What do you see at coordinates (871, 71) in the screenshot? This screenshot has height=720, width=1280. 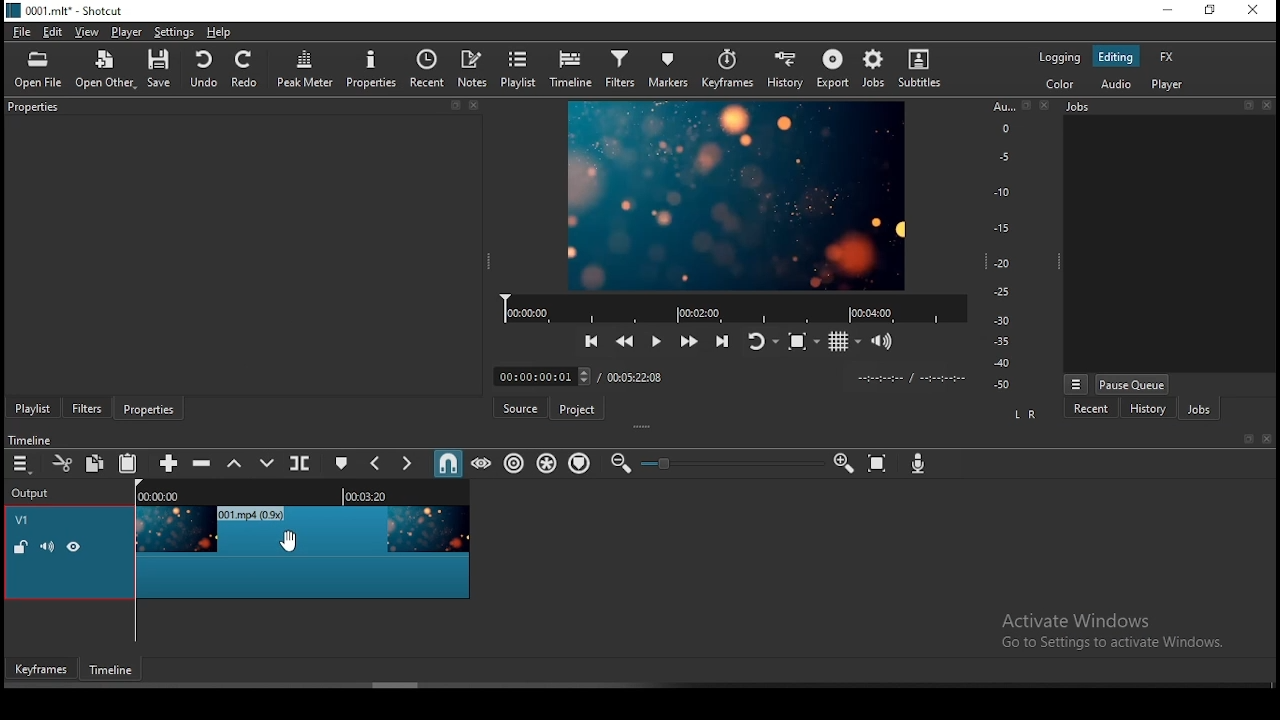 I see `jobs` at bounding box center [871, 71].